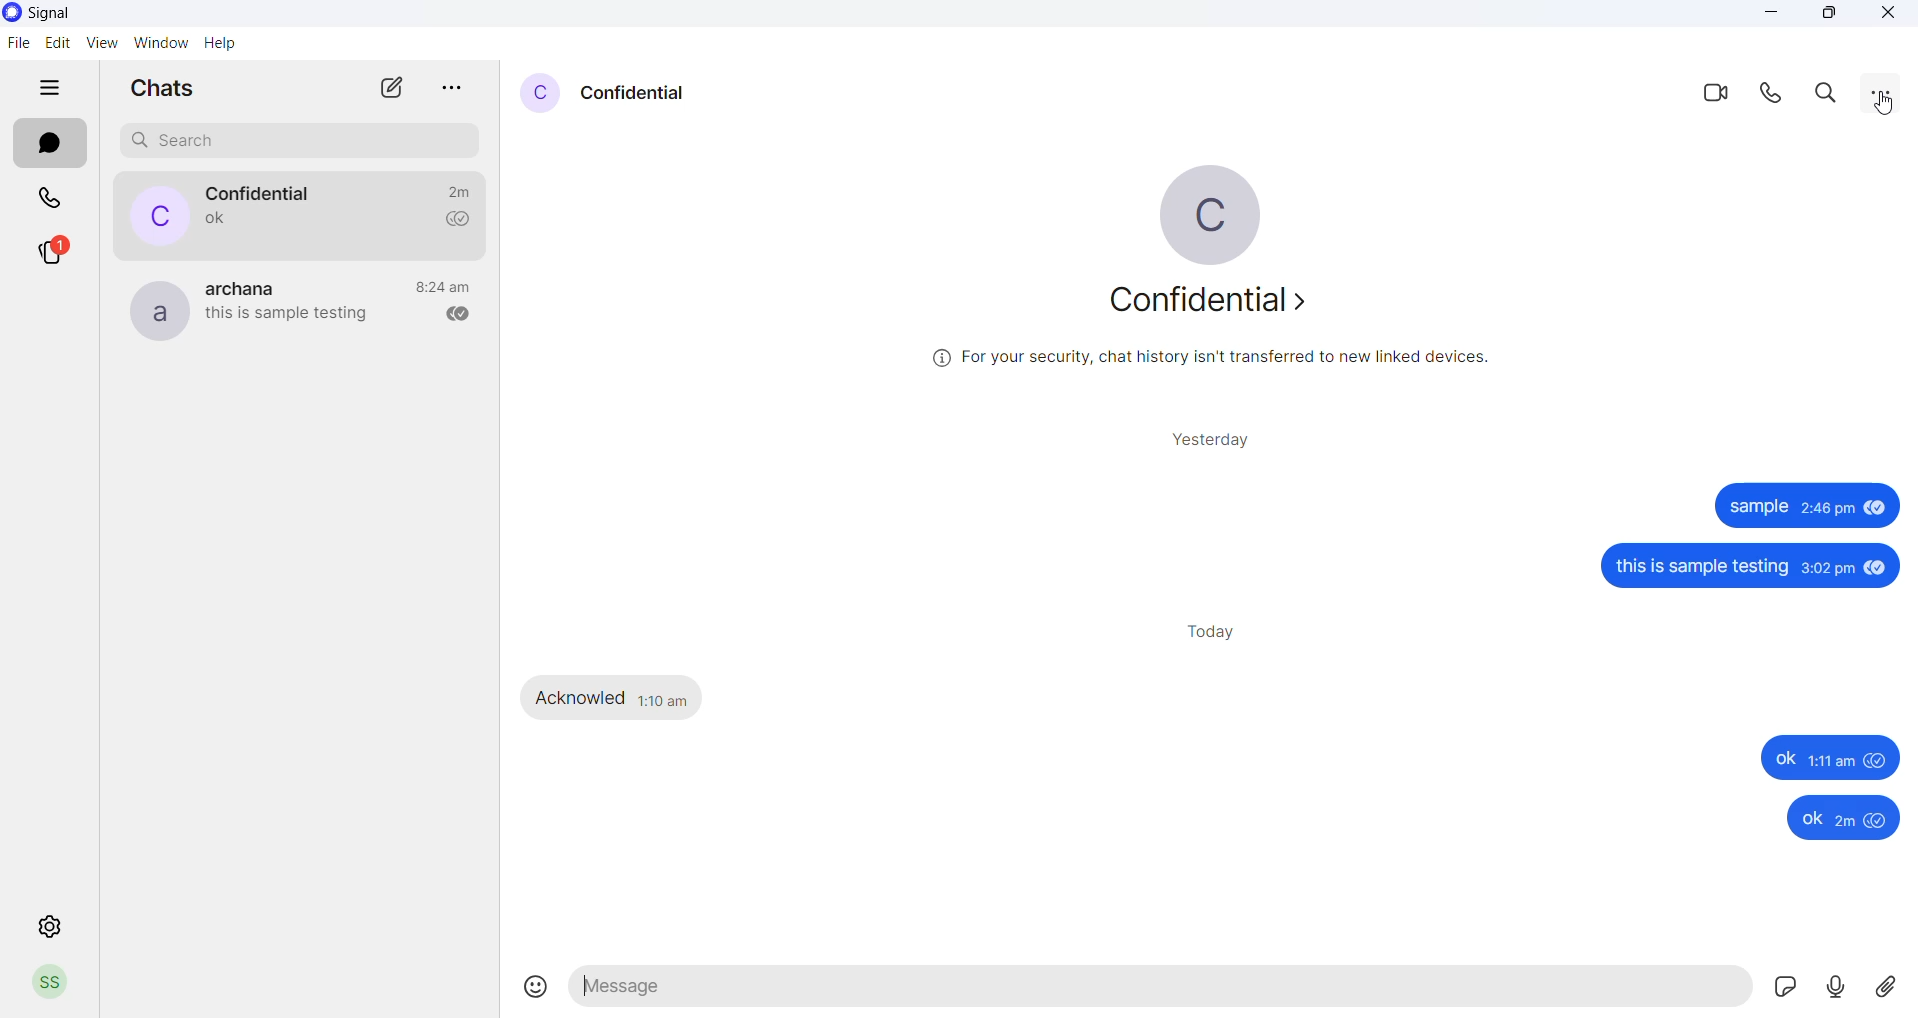 Image resolution: width=1918 pixels, height=1018 pixels. Describe the element at coordinates (1768, 94) in the screenshot. I see `voice call` at that location.